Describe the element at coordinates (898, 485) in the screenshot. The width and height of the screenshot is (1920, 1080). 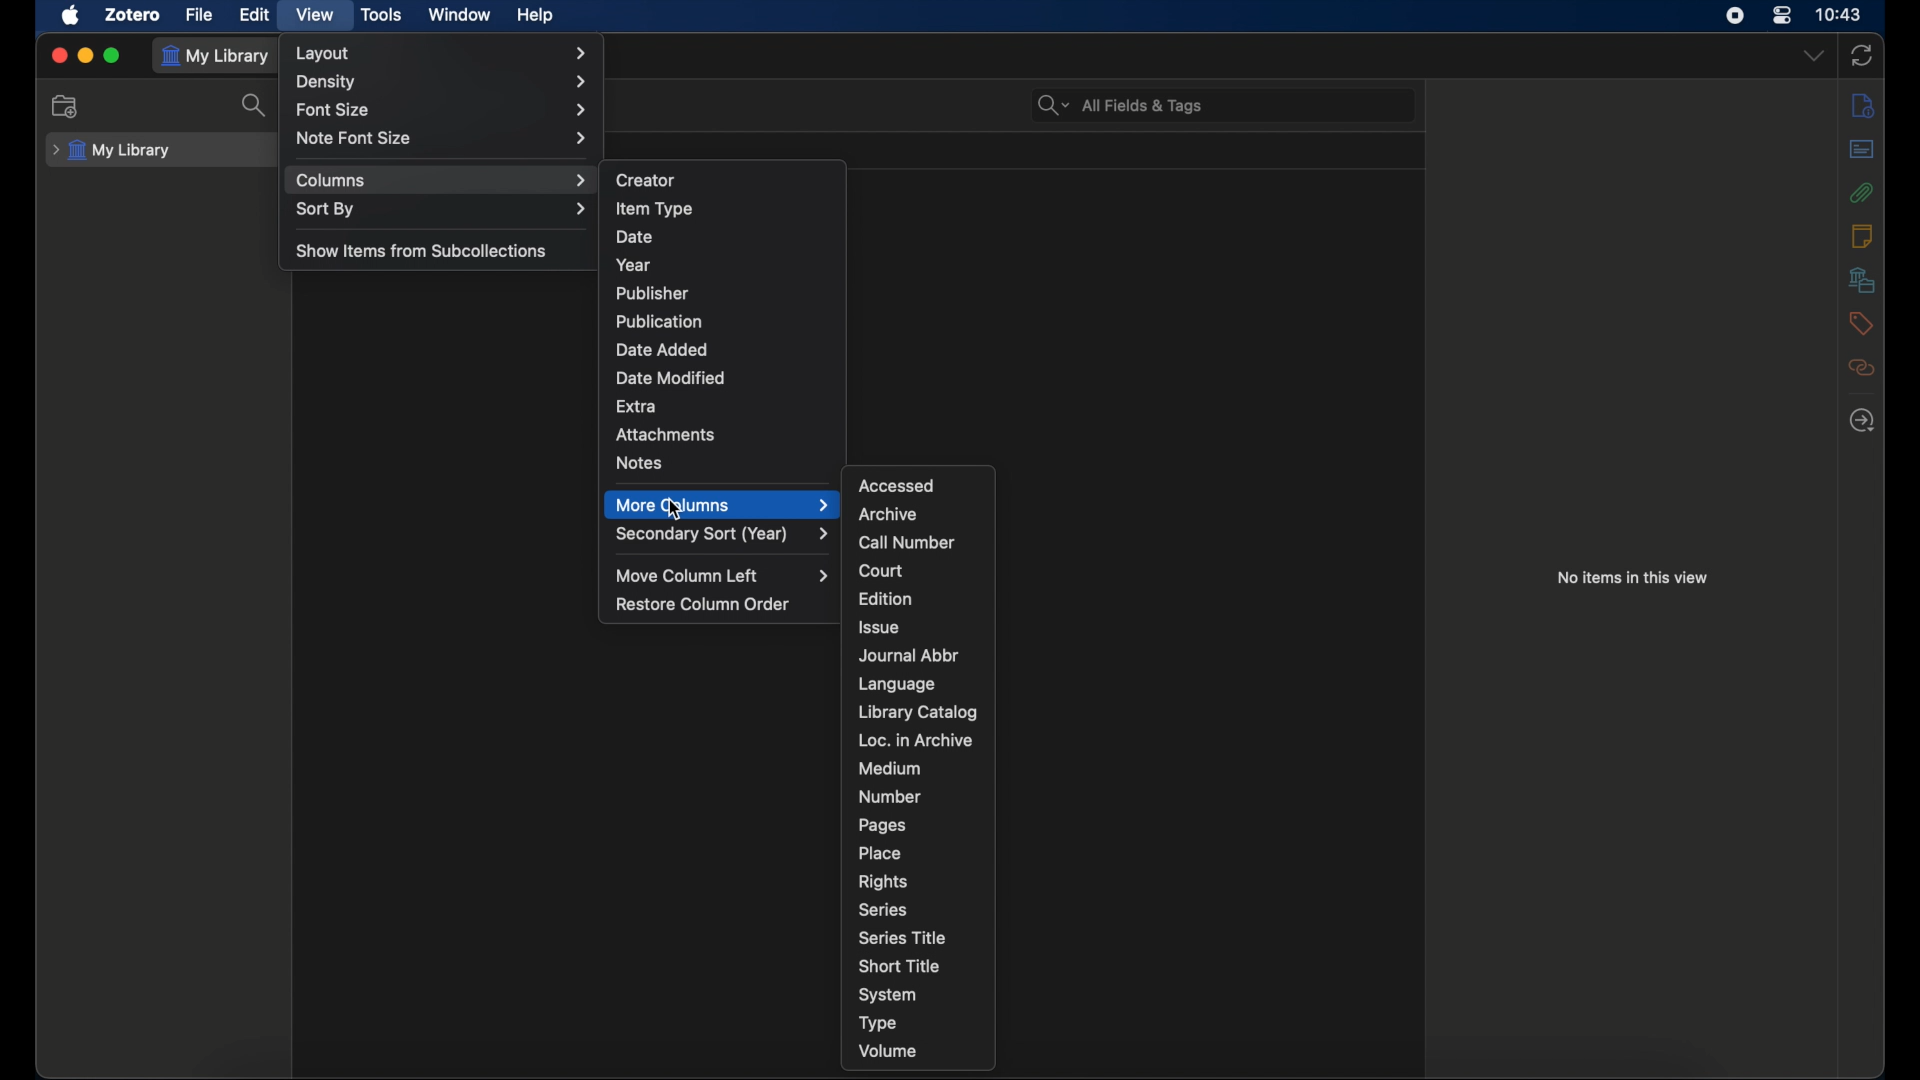
I see `accessed` at that location.